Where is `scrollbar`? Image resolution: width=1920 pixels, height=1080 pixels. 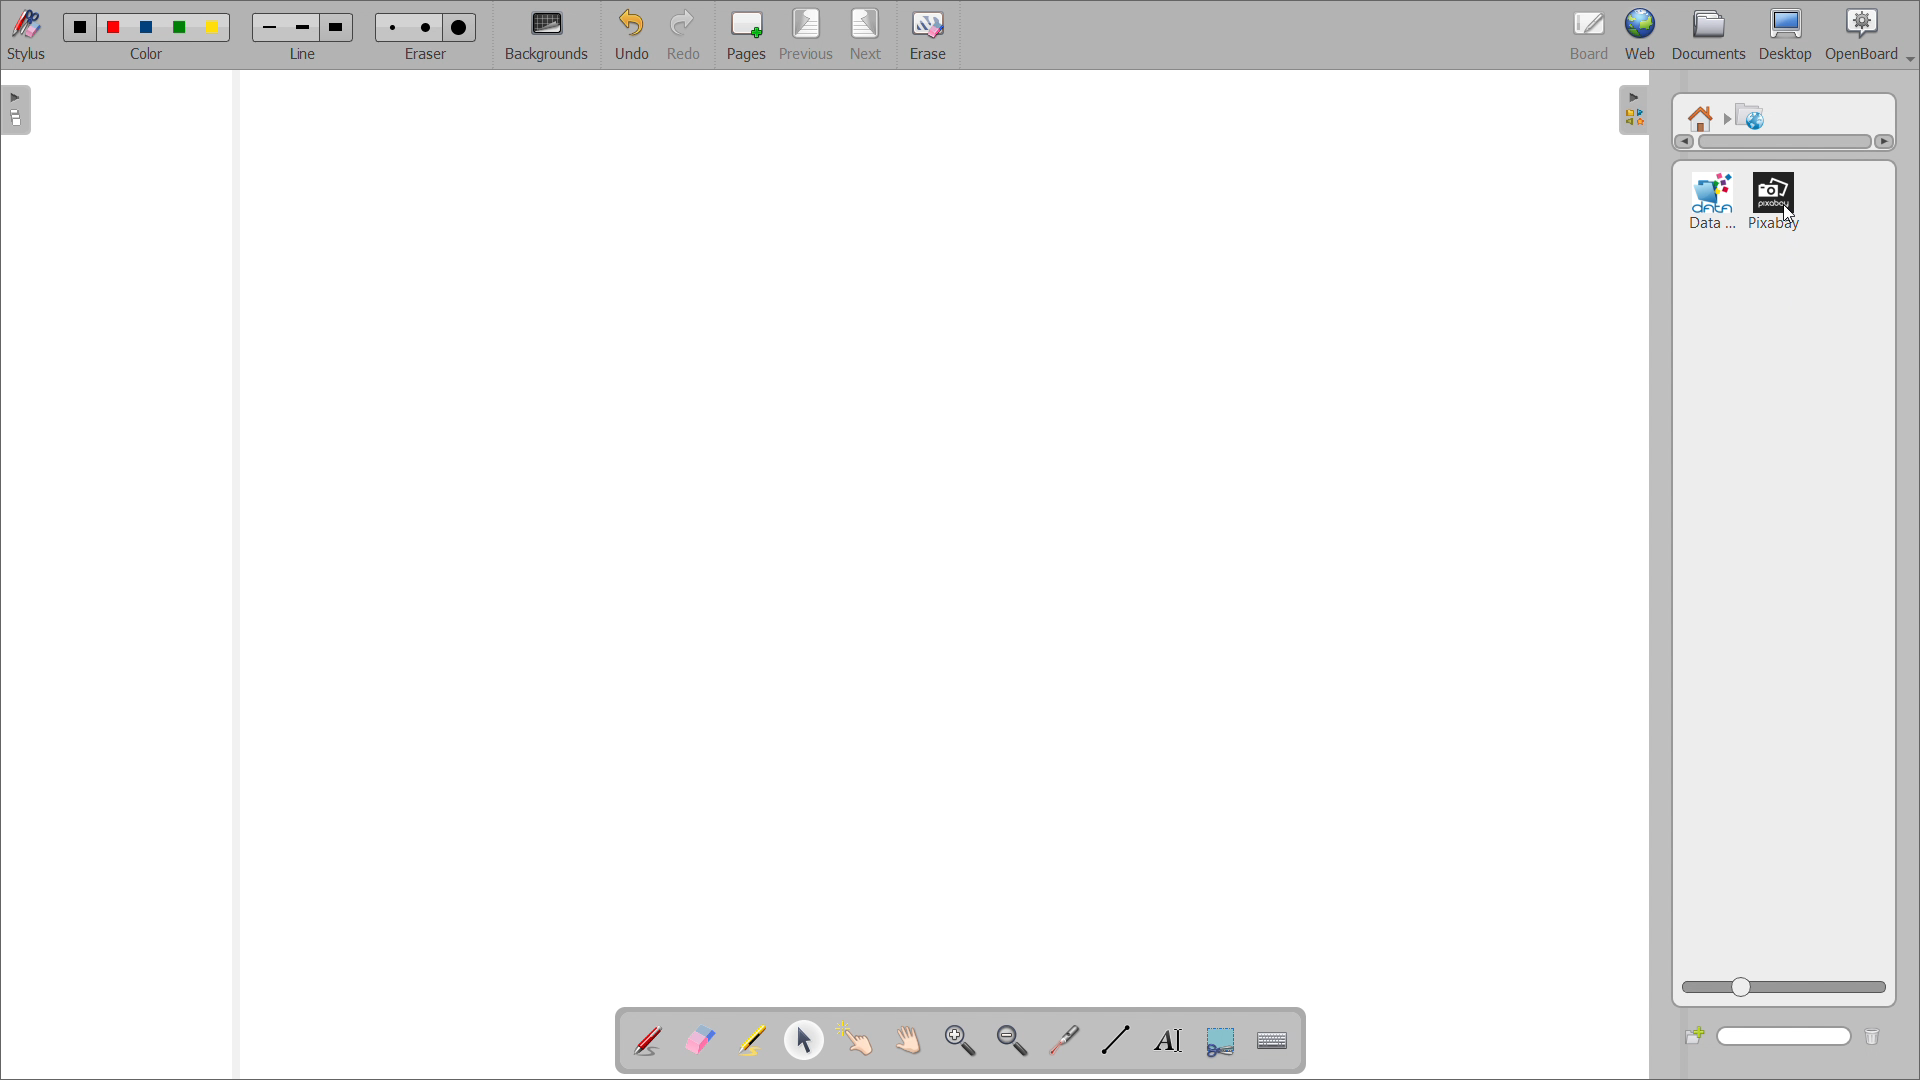
scrollbar is located at coordinates (1785, 142).